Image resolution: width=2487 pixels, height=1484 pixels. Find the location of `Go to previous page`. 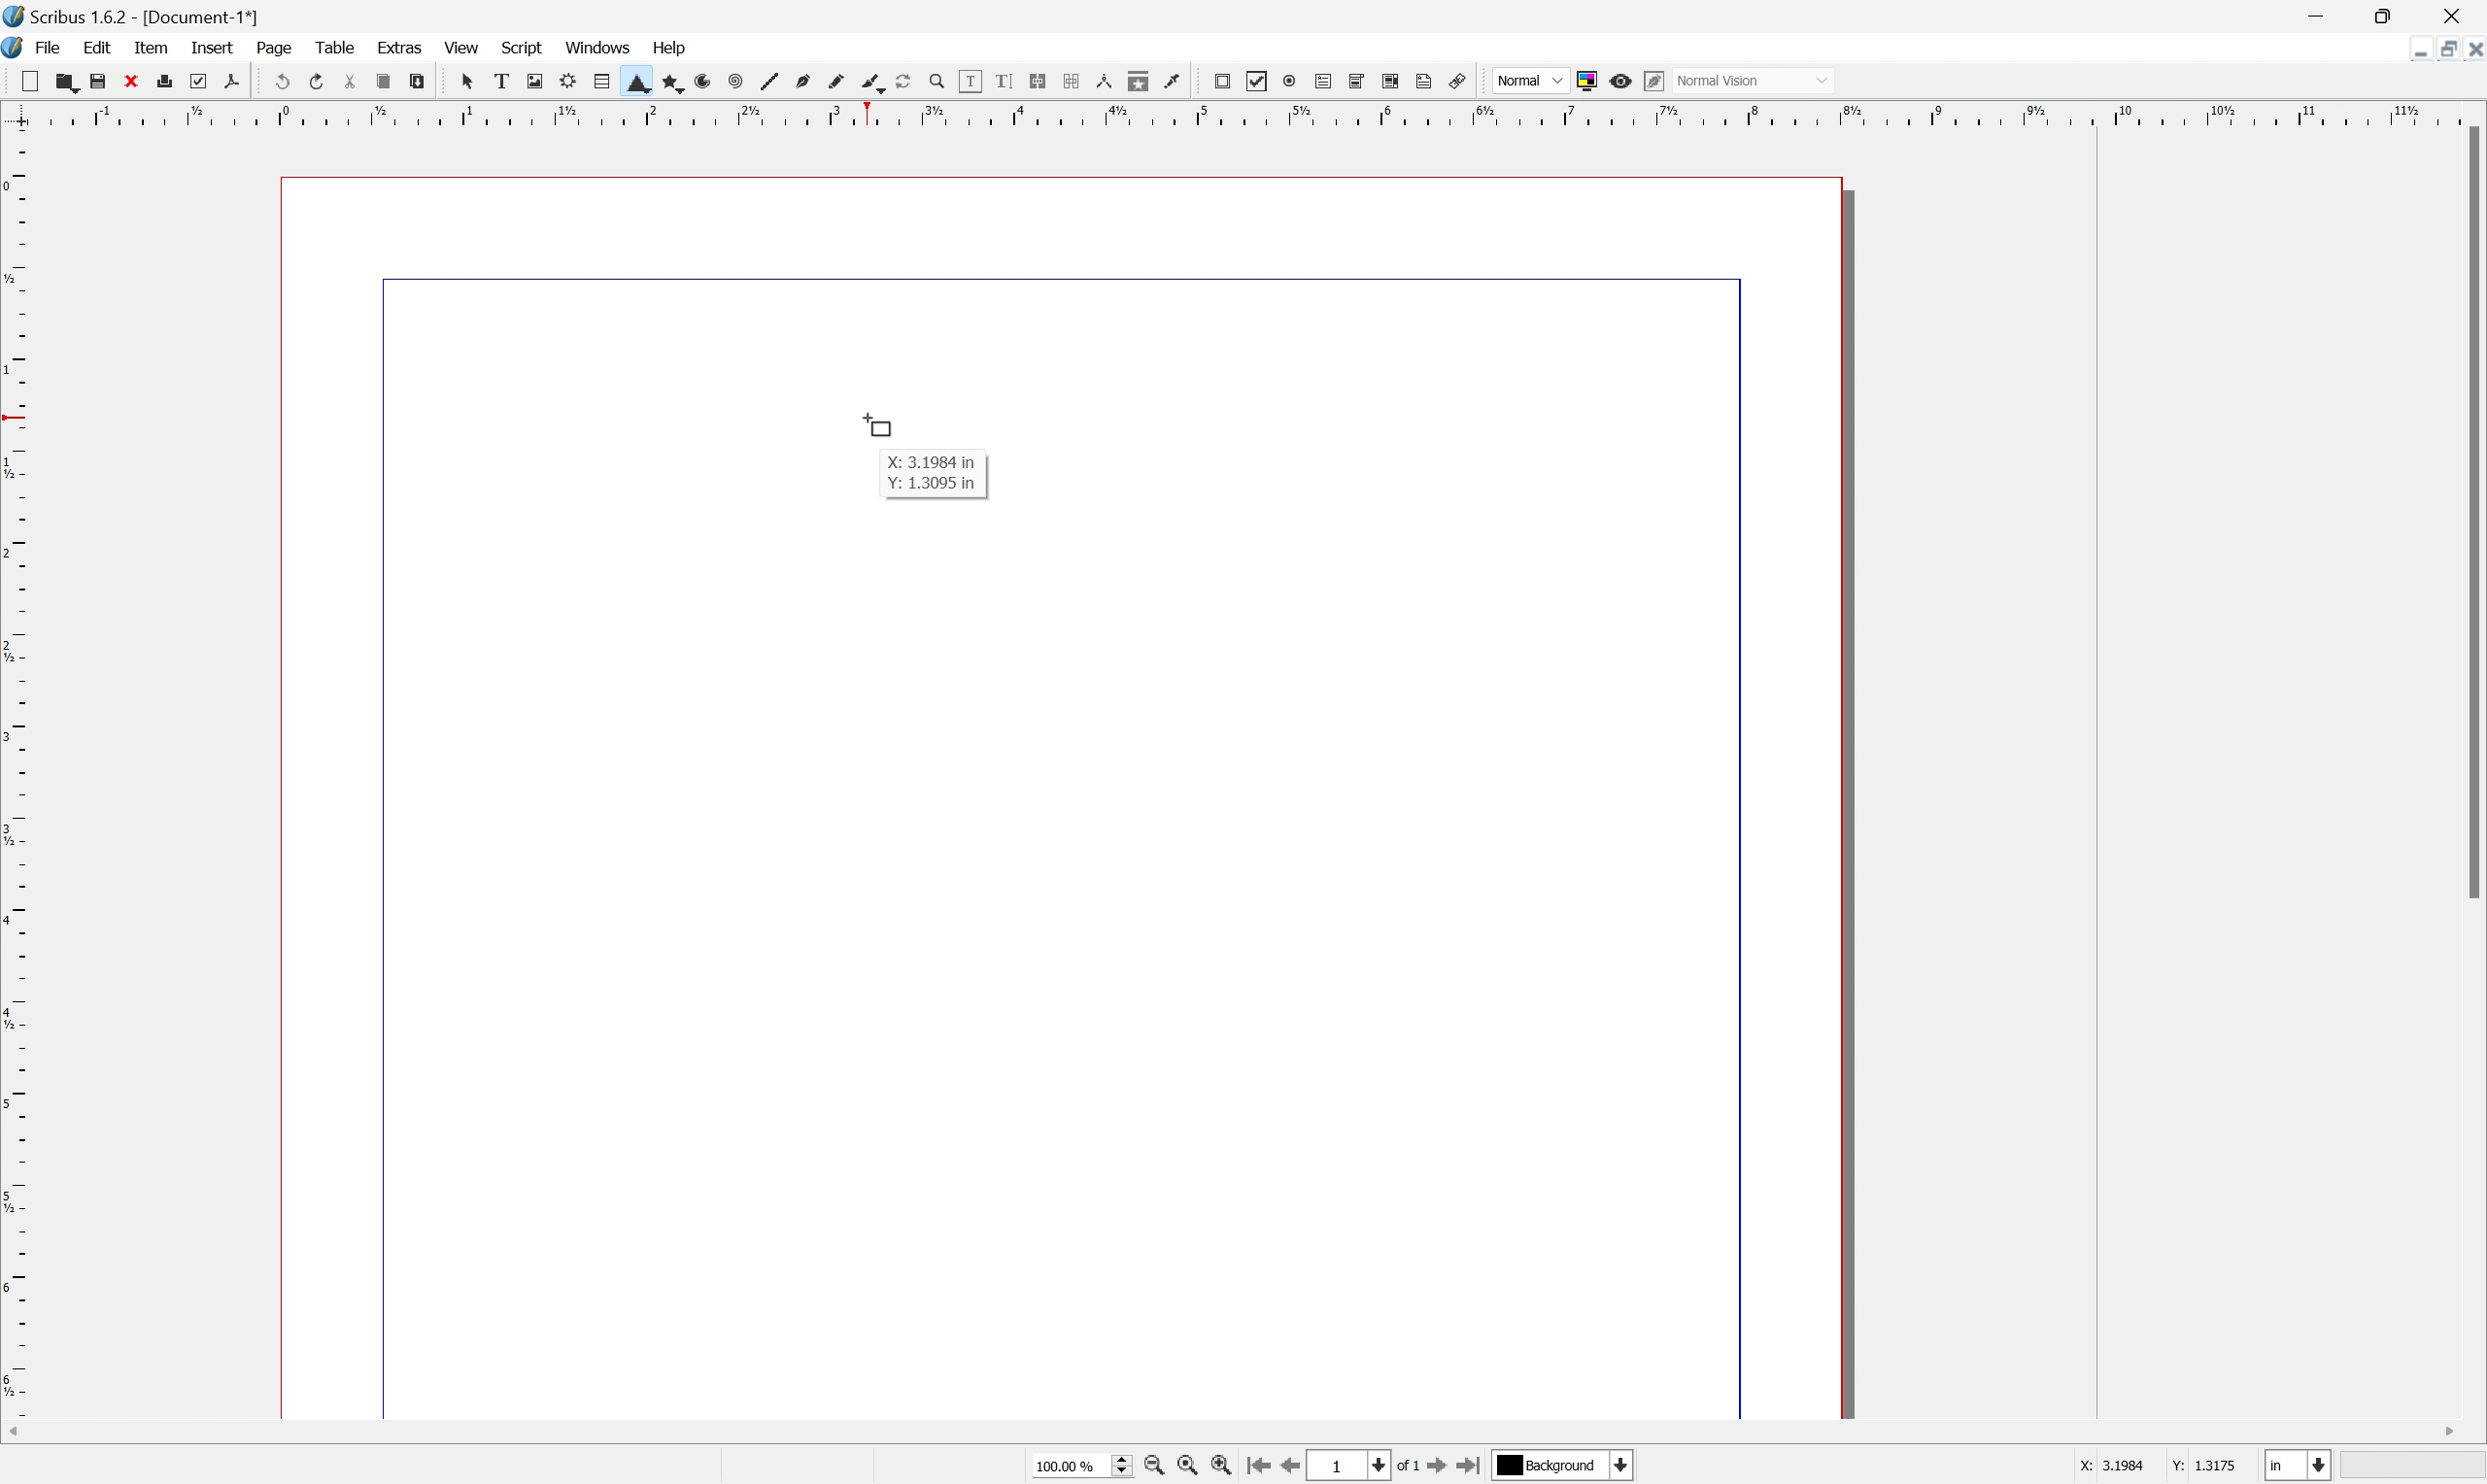

Go to previous page is located at coordinates (1286, 1469).